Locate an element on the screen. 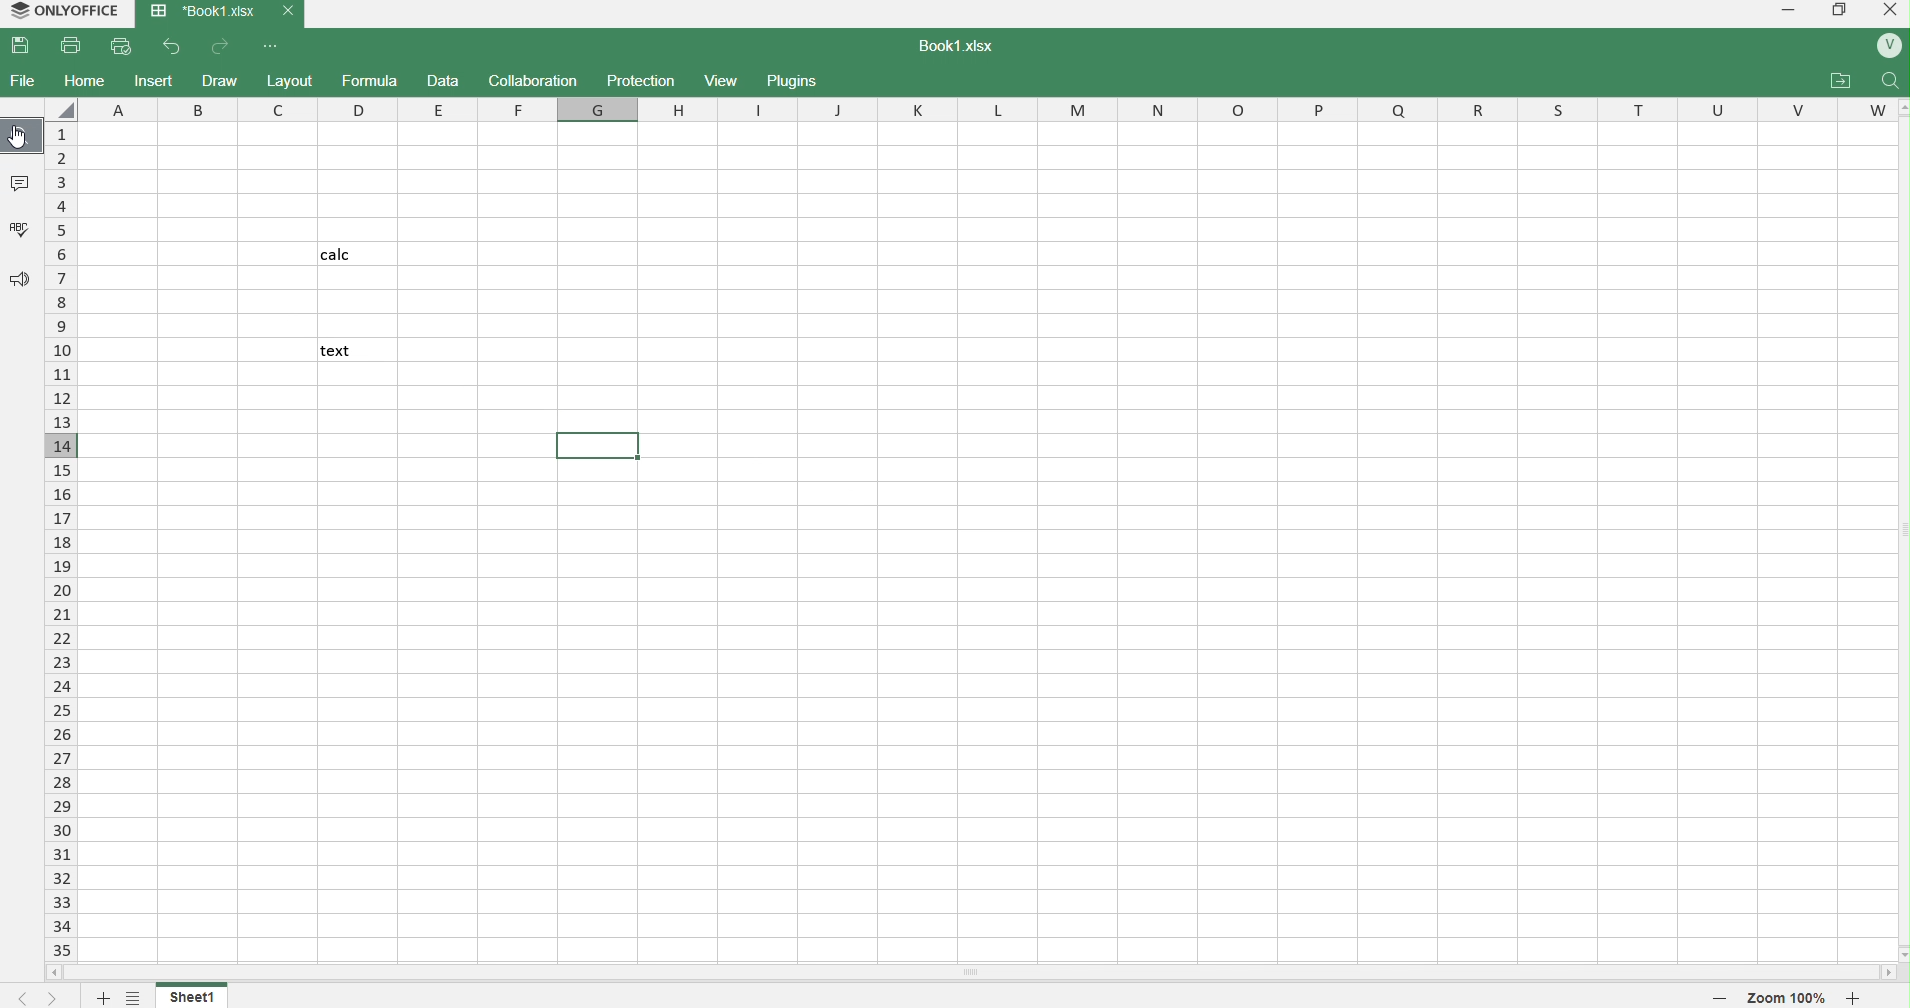 The width and height of the screenshot is (1910, 1008). move right is located at coordinates (1891, 972).